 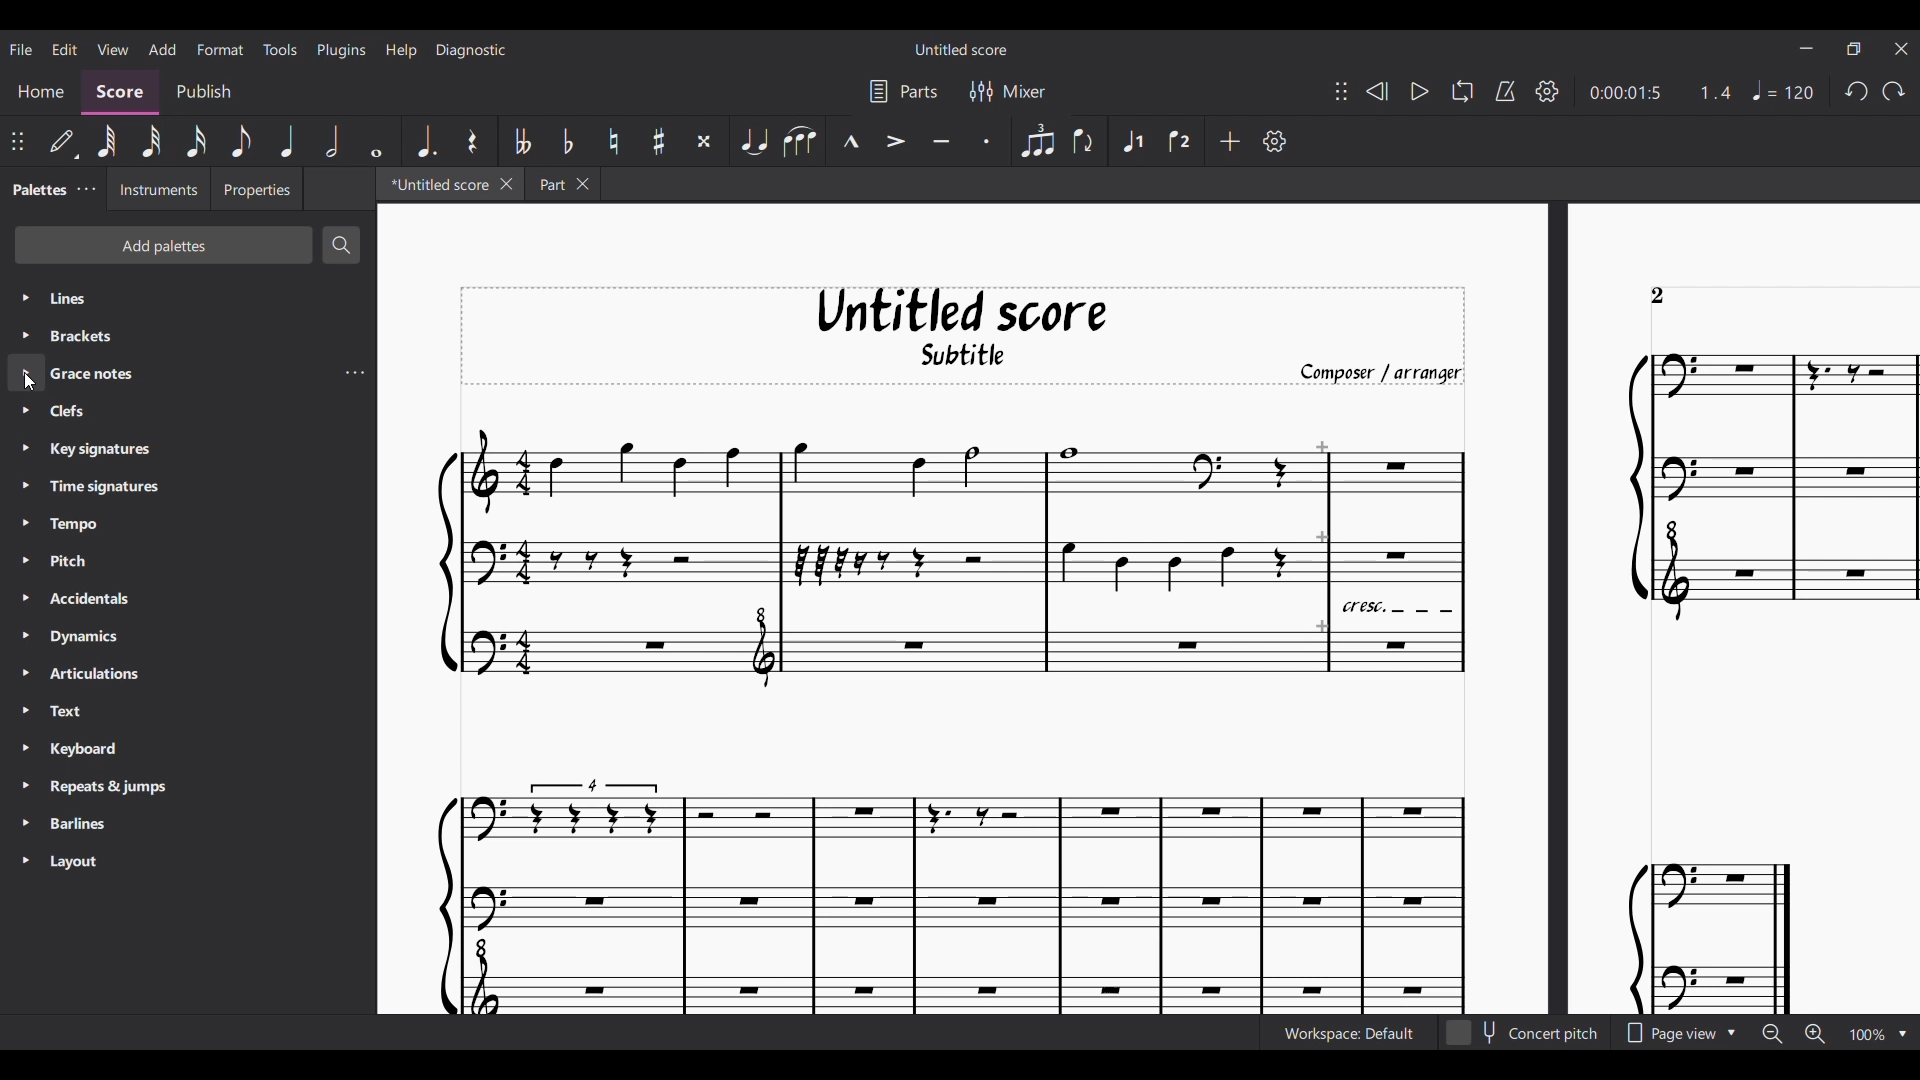 What do you see at coordinates (1229, 141) in the screenshot?
I see `Add` at bounding box center [1229, 141].